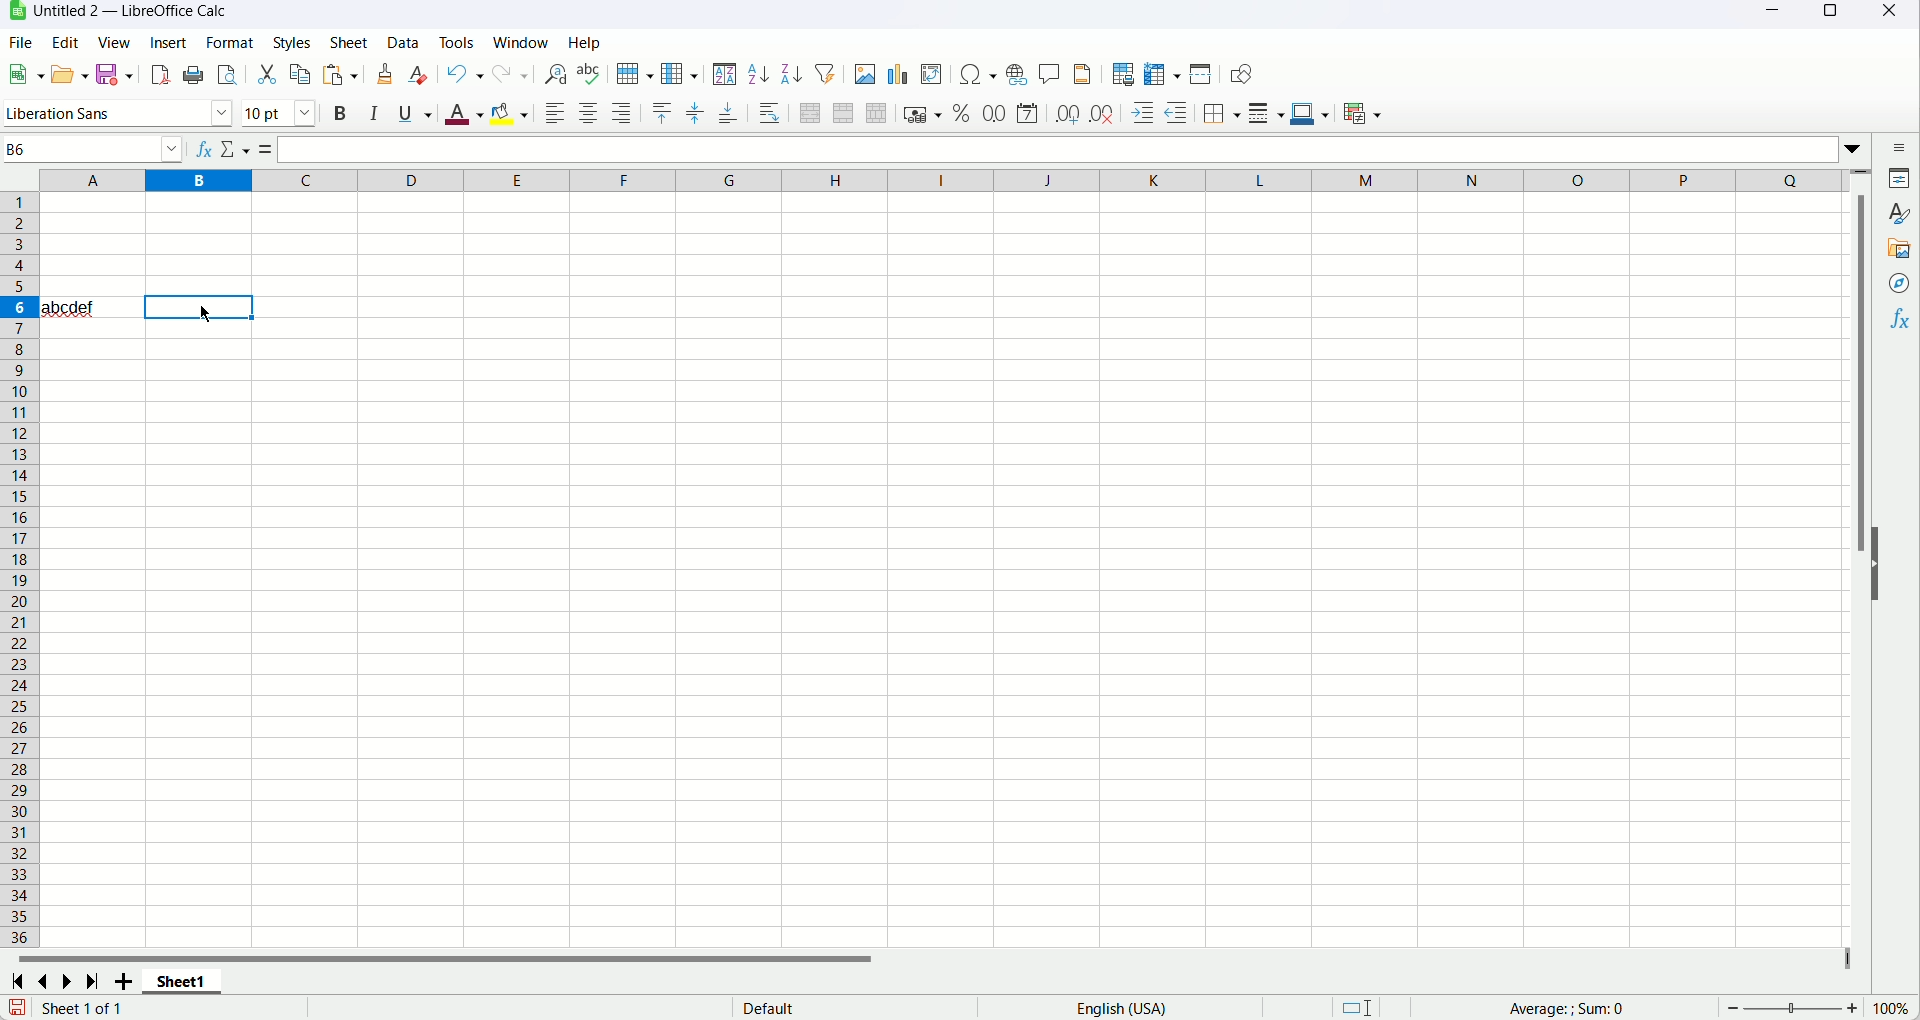 This screenshot has height=1020, width=1920. What do you see at coordinates (132, 10) in the screenshot?
I see `UNTITLED2-LIBREOFFICE CALC` at bounding box center [132, 10].